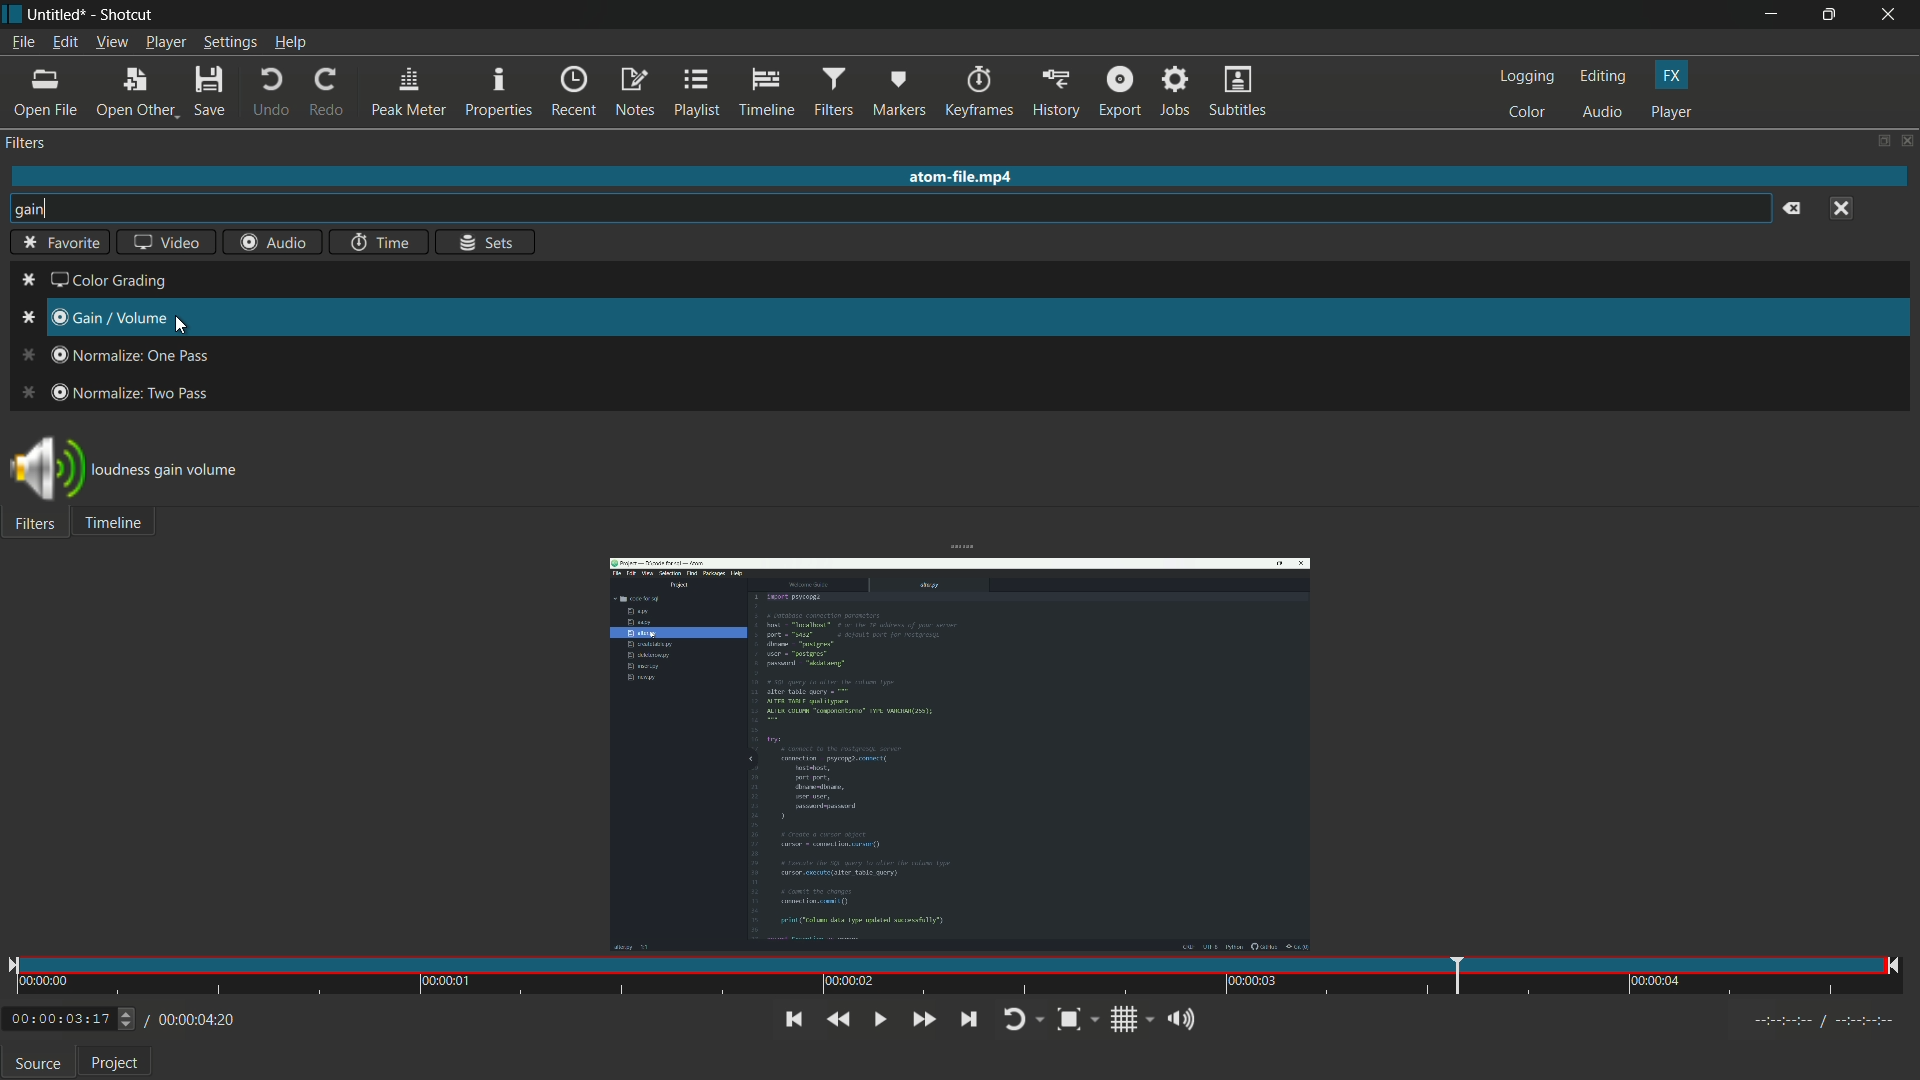  What do you see at coordinates (765, 92) in the screenshot?
I see `timeline` at bounding box center [765, 92].